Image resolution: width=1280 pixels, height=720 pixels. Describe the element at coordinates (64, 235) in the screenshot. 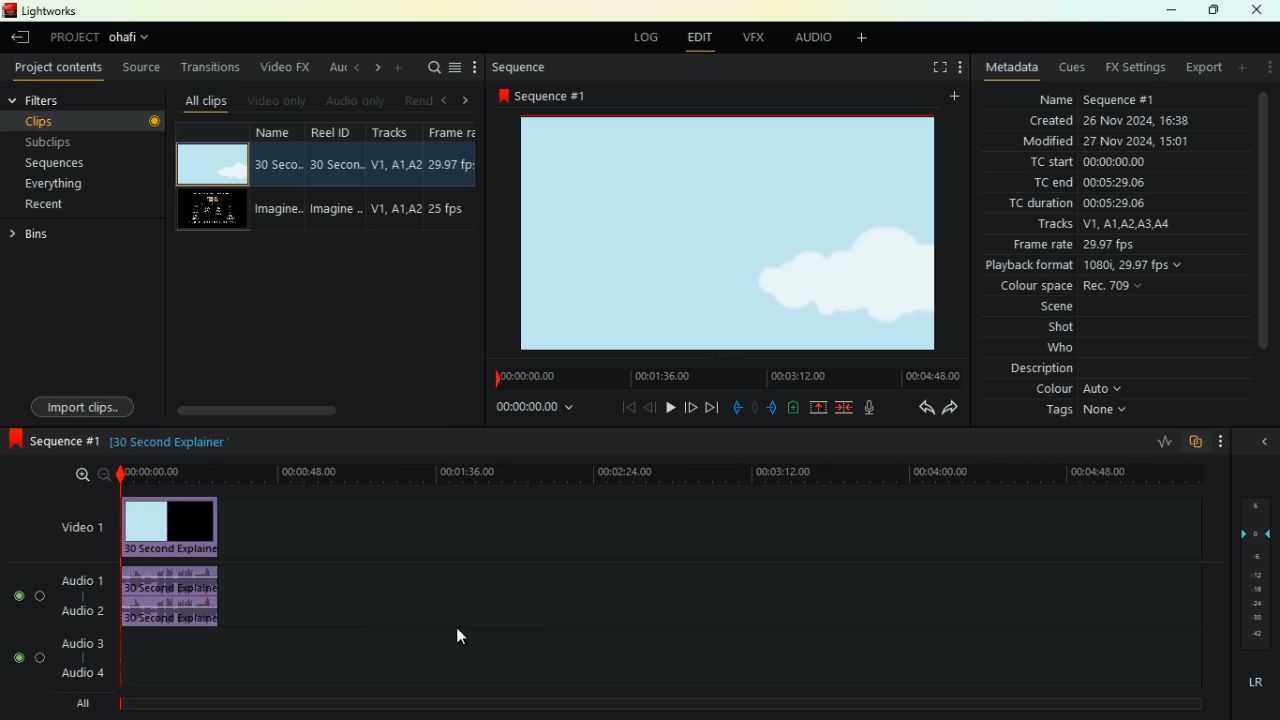

I see `bins` at that location.